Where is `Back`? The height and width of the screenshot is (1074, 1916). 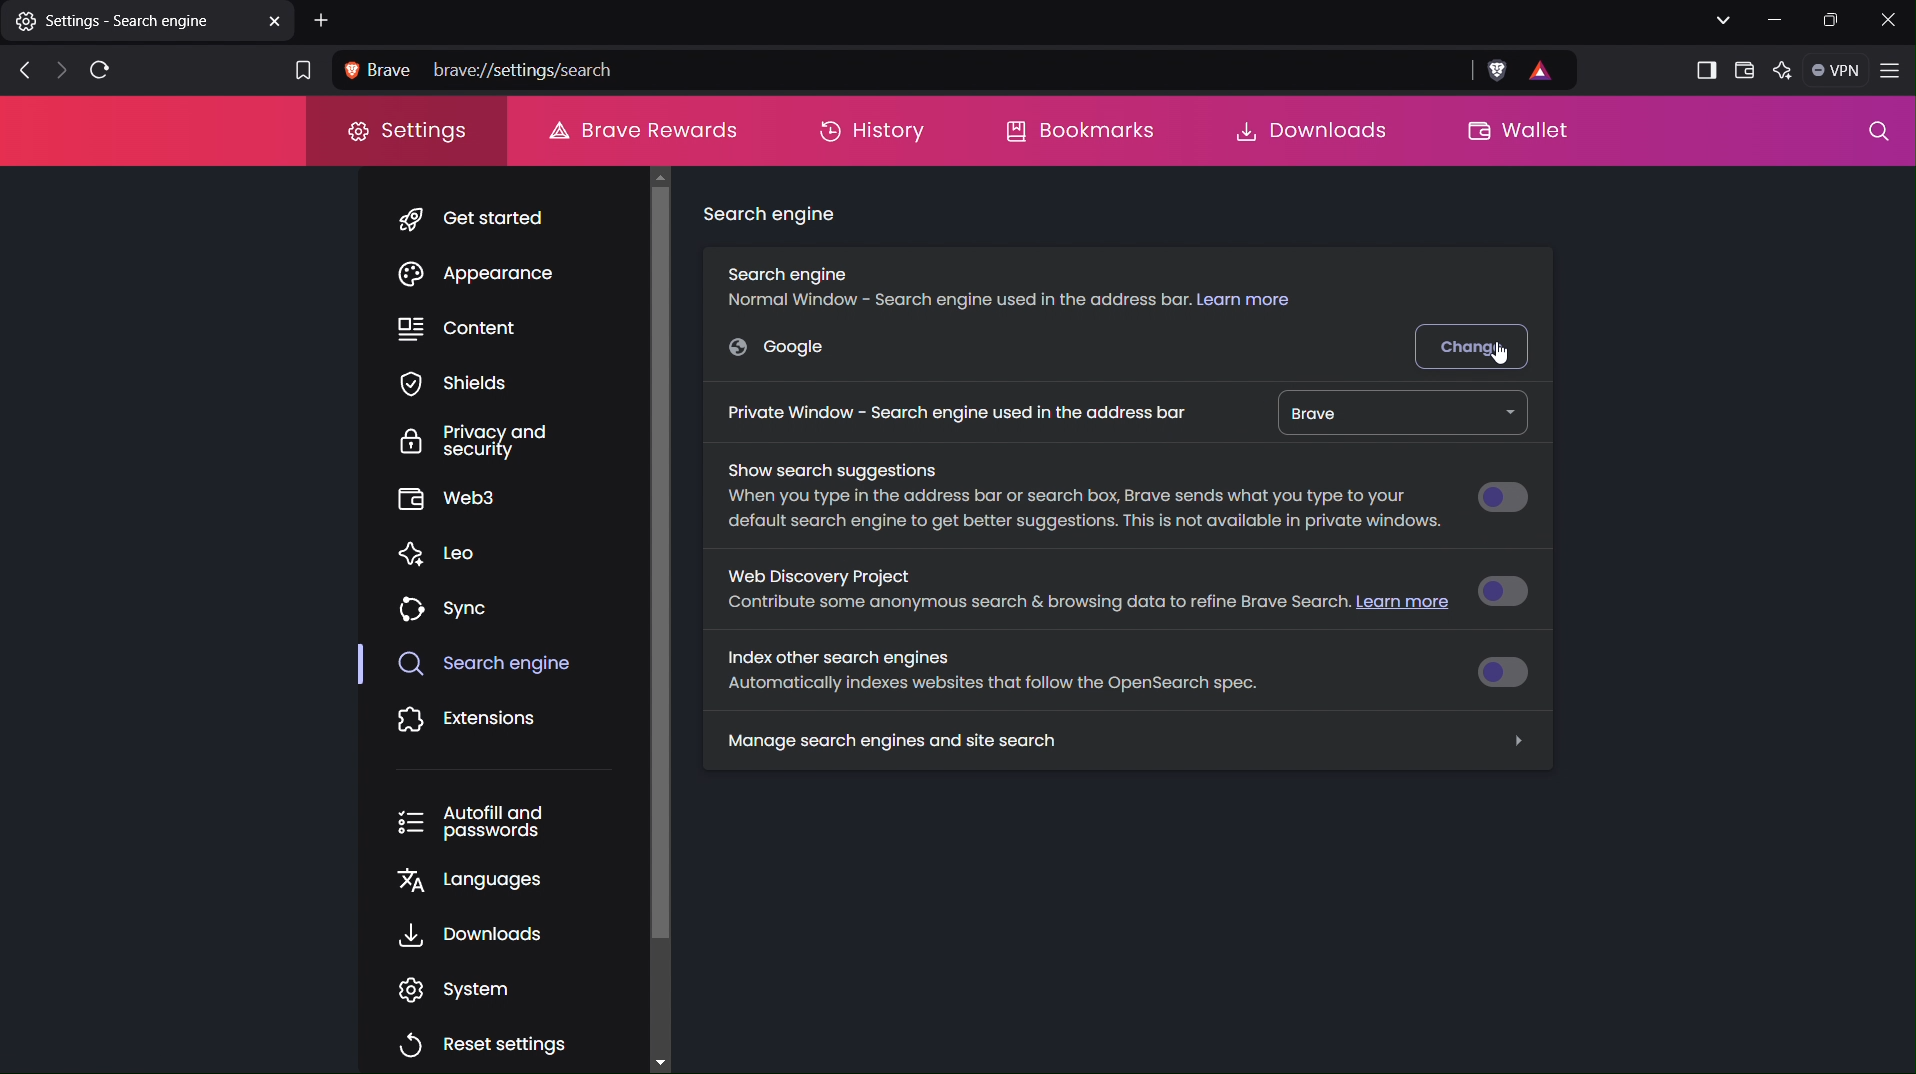 Back is located at coordinates (18, 71).